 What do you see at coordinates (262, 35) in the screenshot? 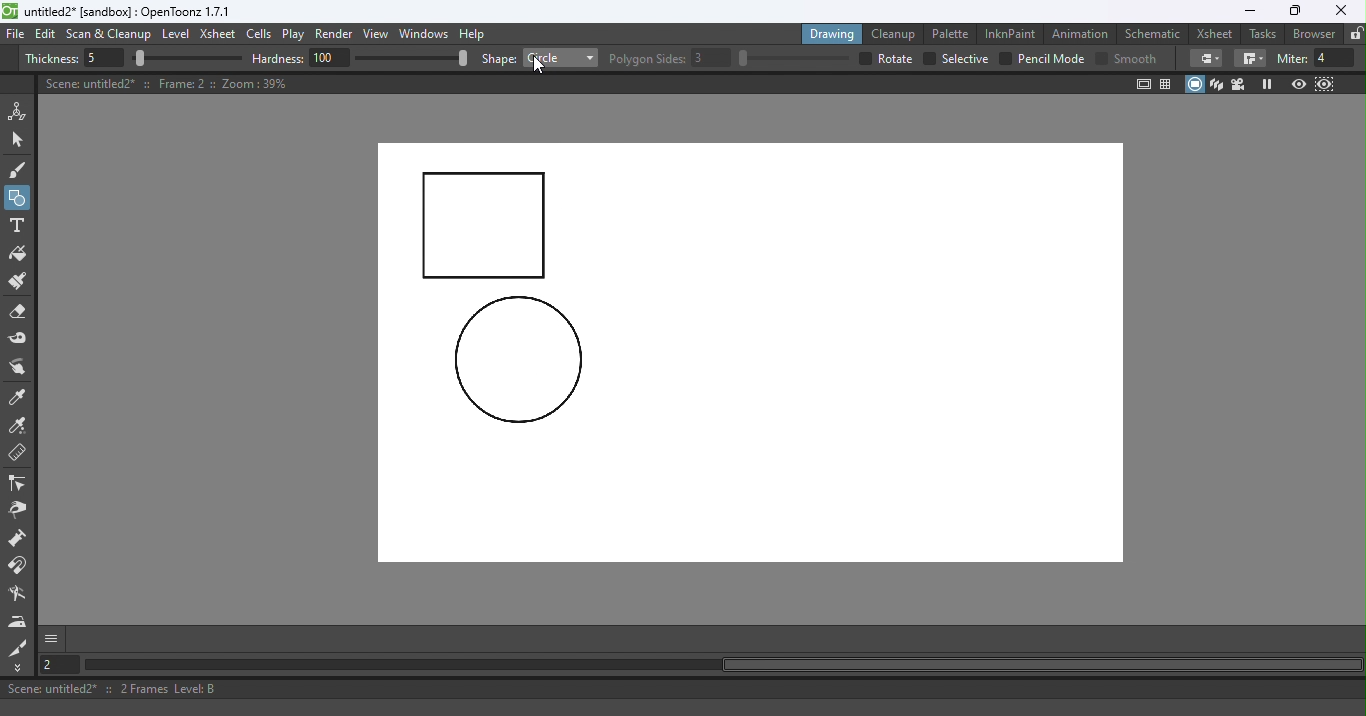
I see `Cells` at bounding box center [262, 35].